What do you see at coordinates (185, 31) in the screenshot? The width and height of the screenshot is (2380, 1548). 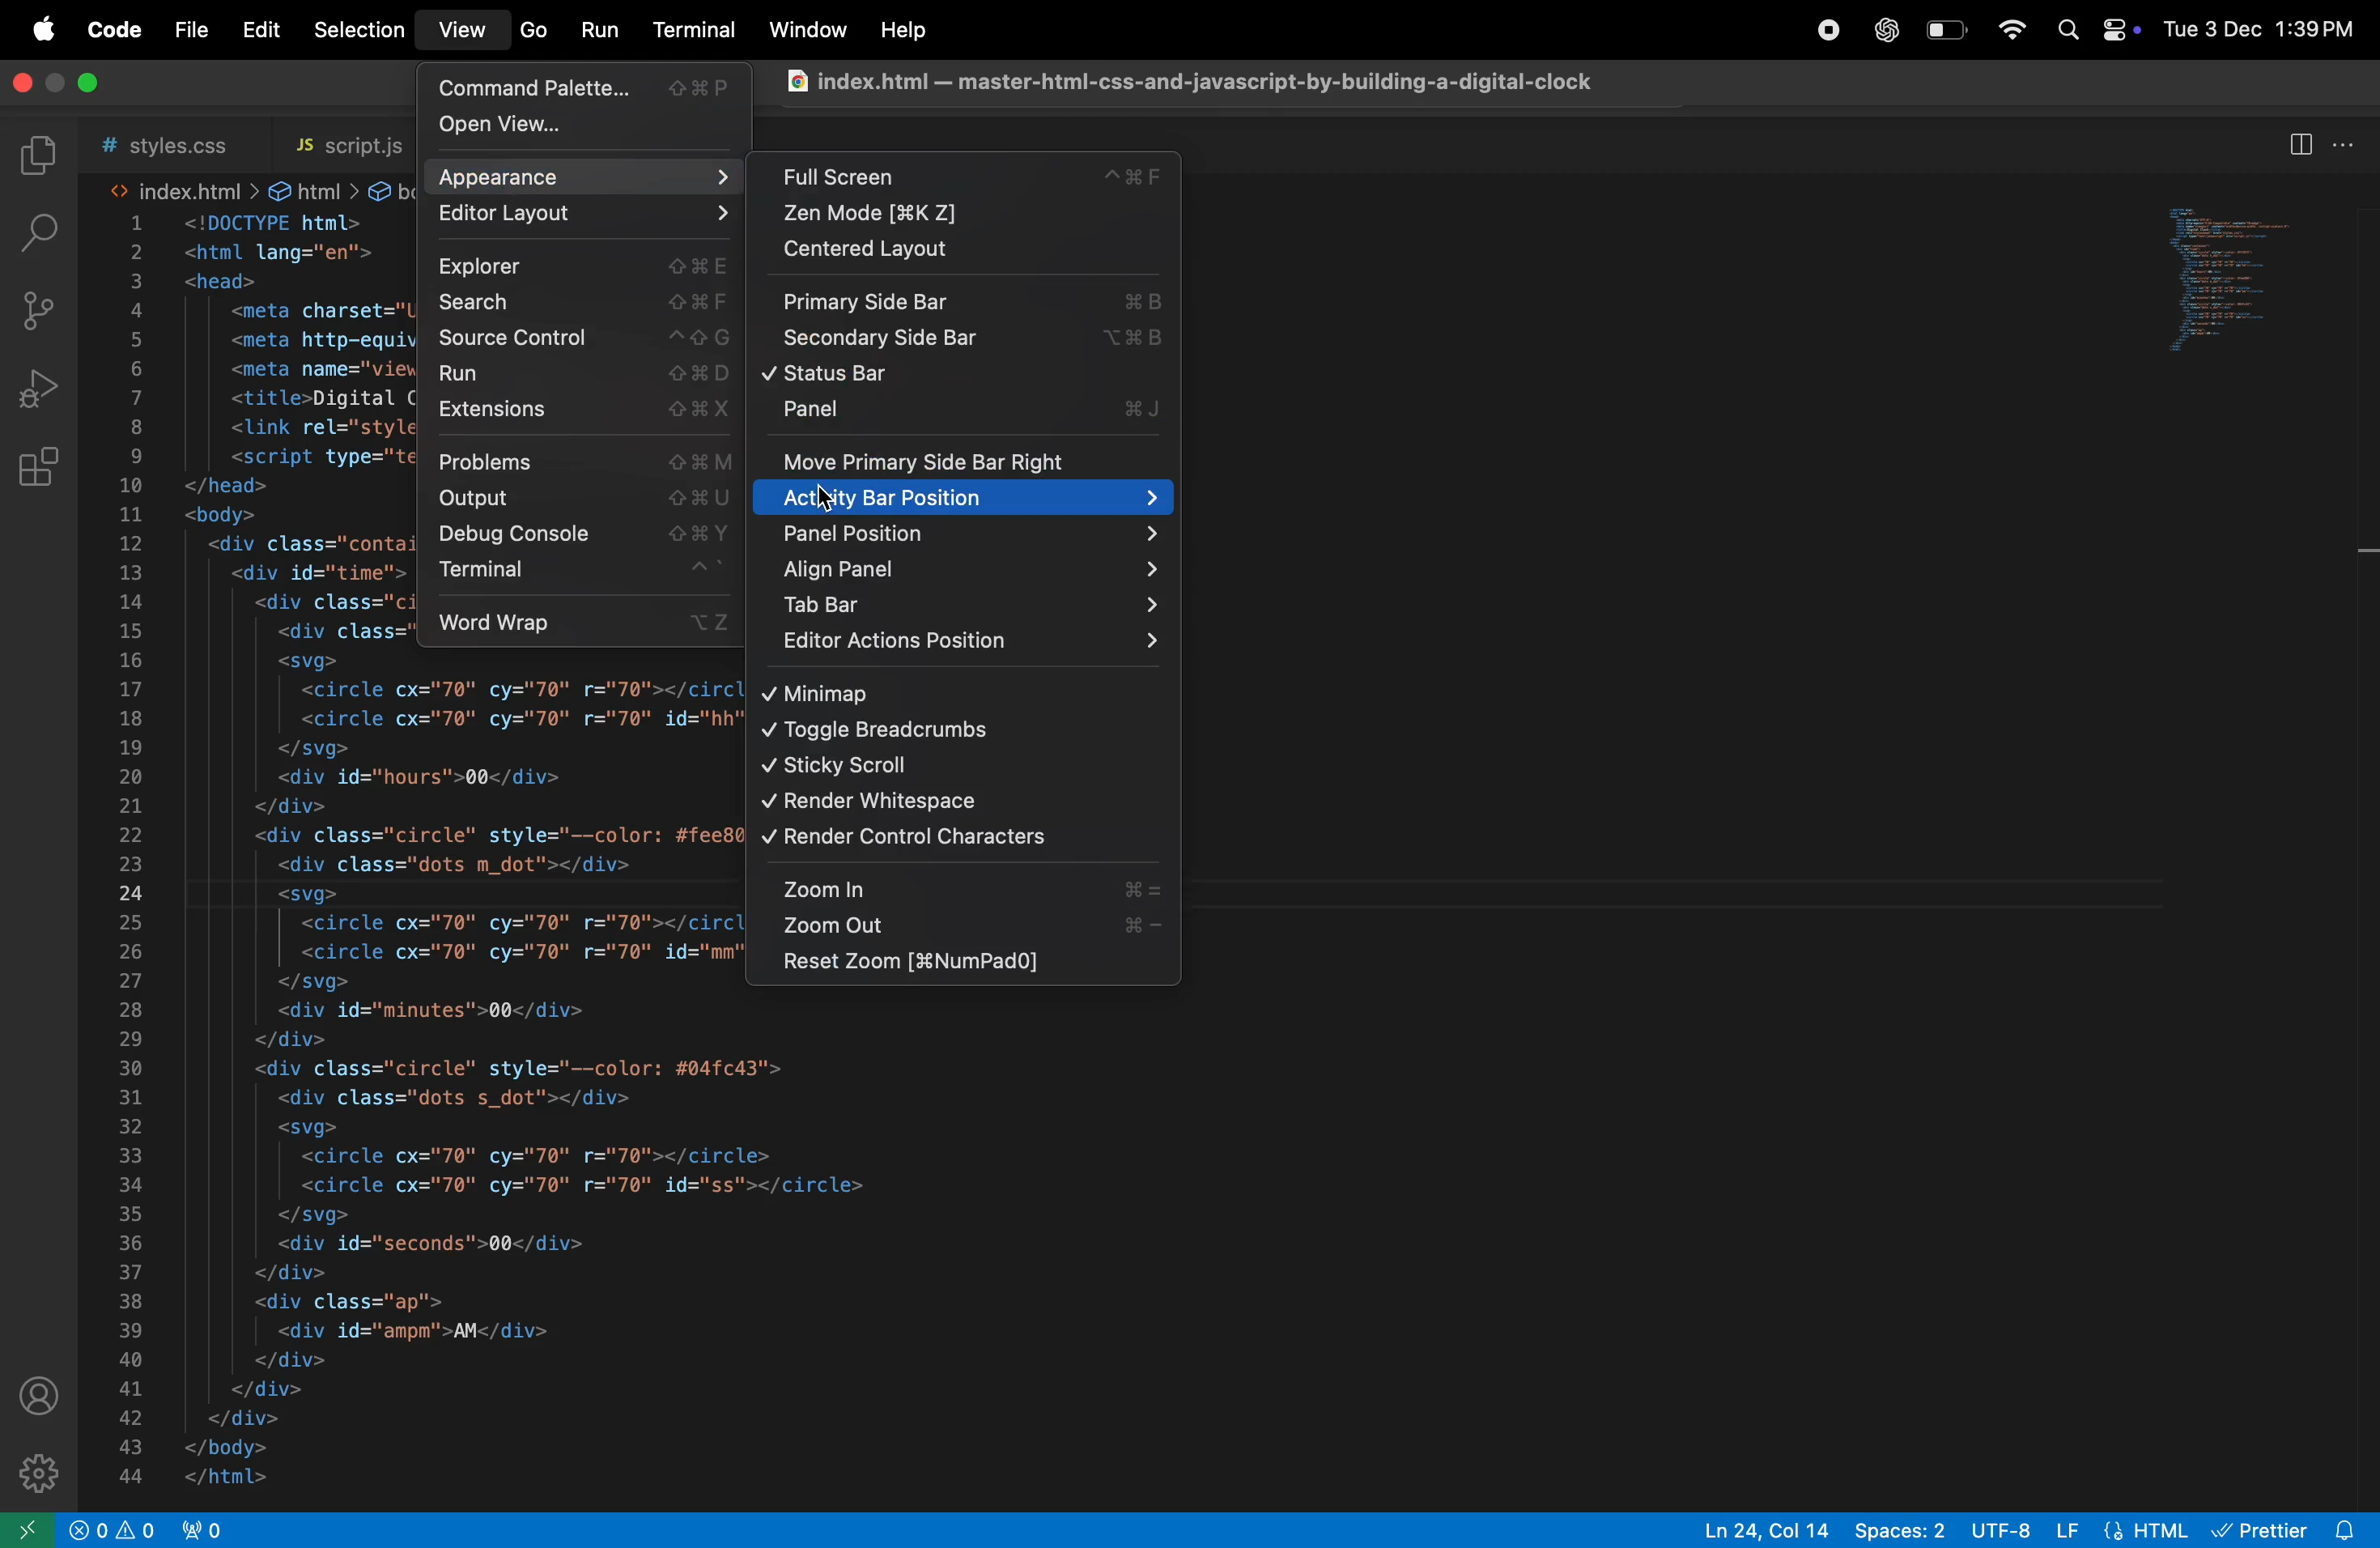 I see `file` at bounding box center [185, 31].